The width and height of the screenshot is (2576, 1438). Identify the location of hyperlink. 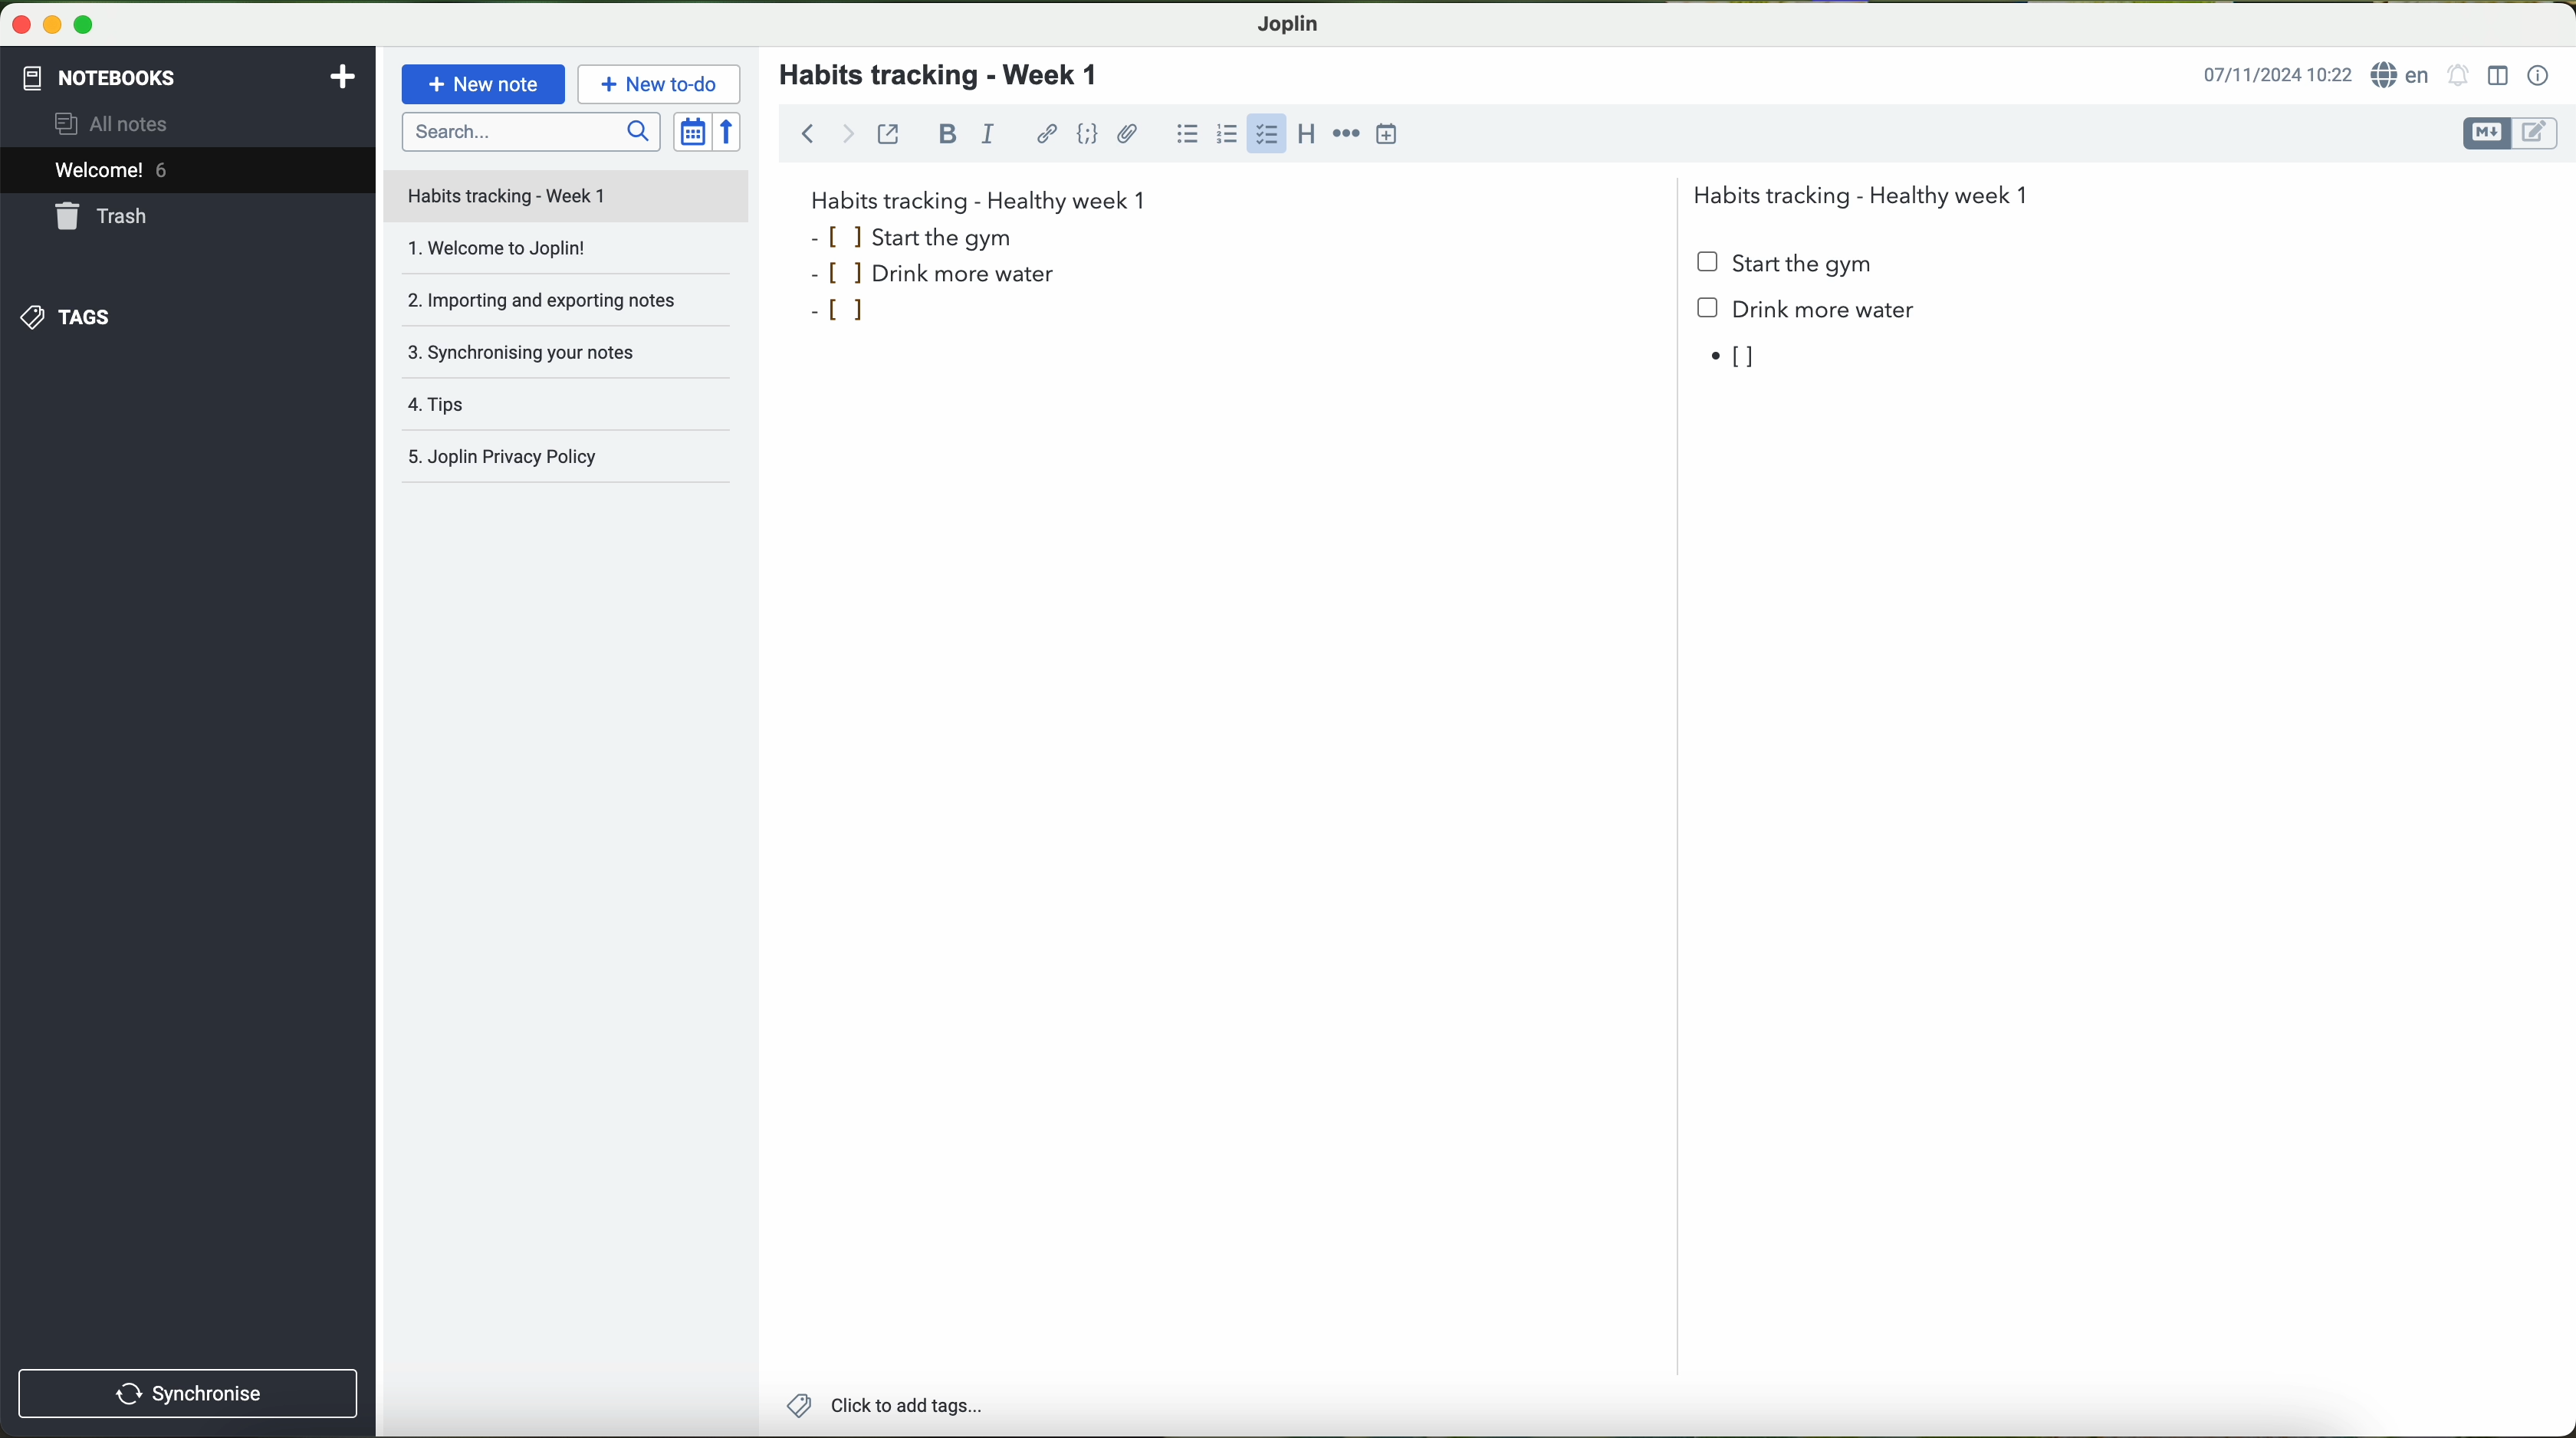
(1047, 134).